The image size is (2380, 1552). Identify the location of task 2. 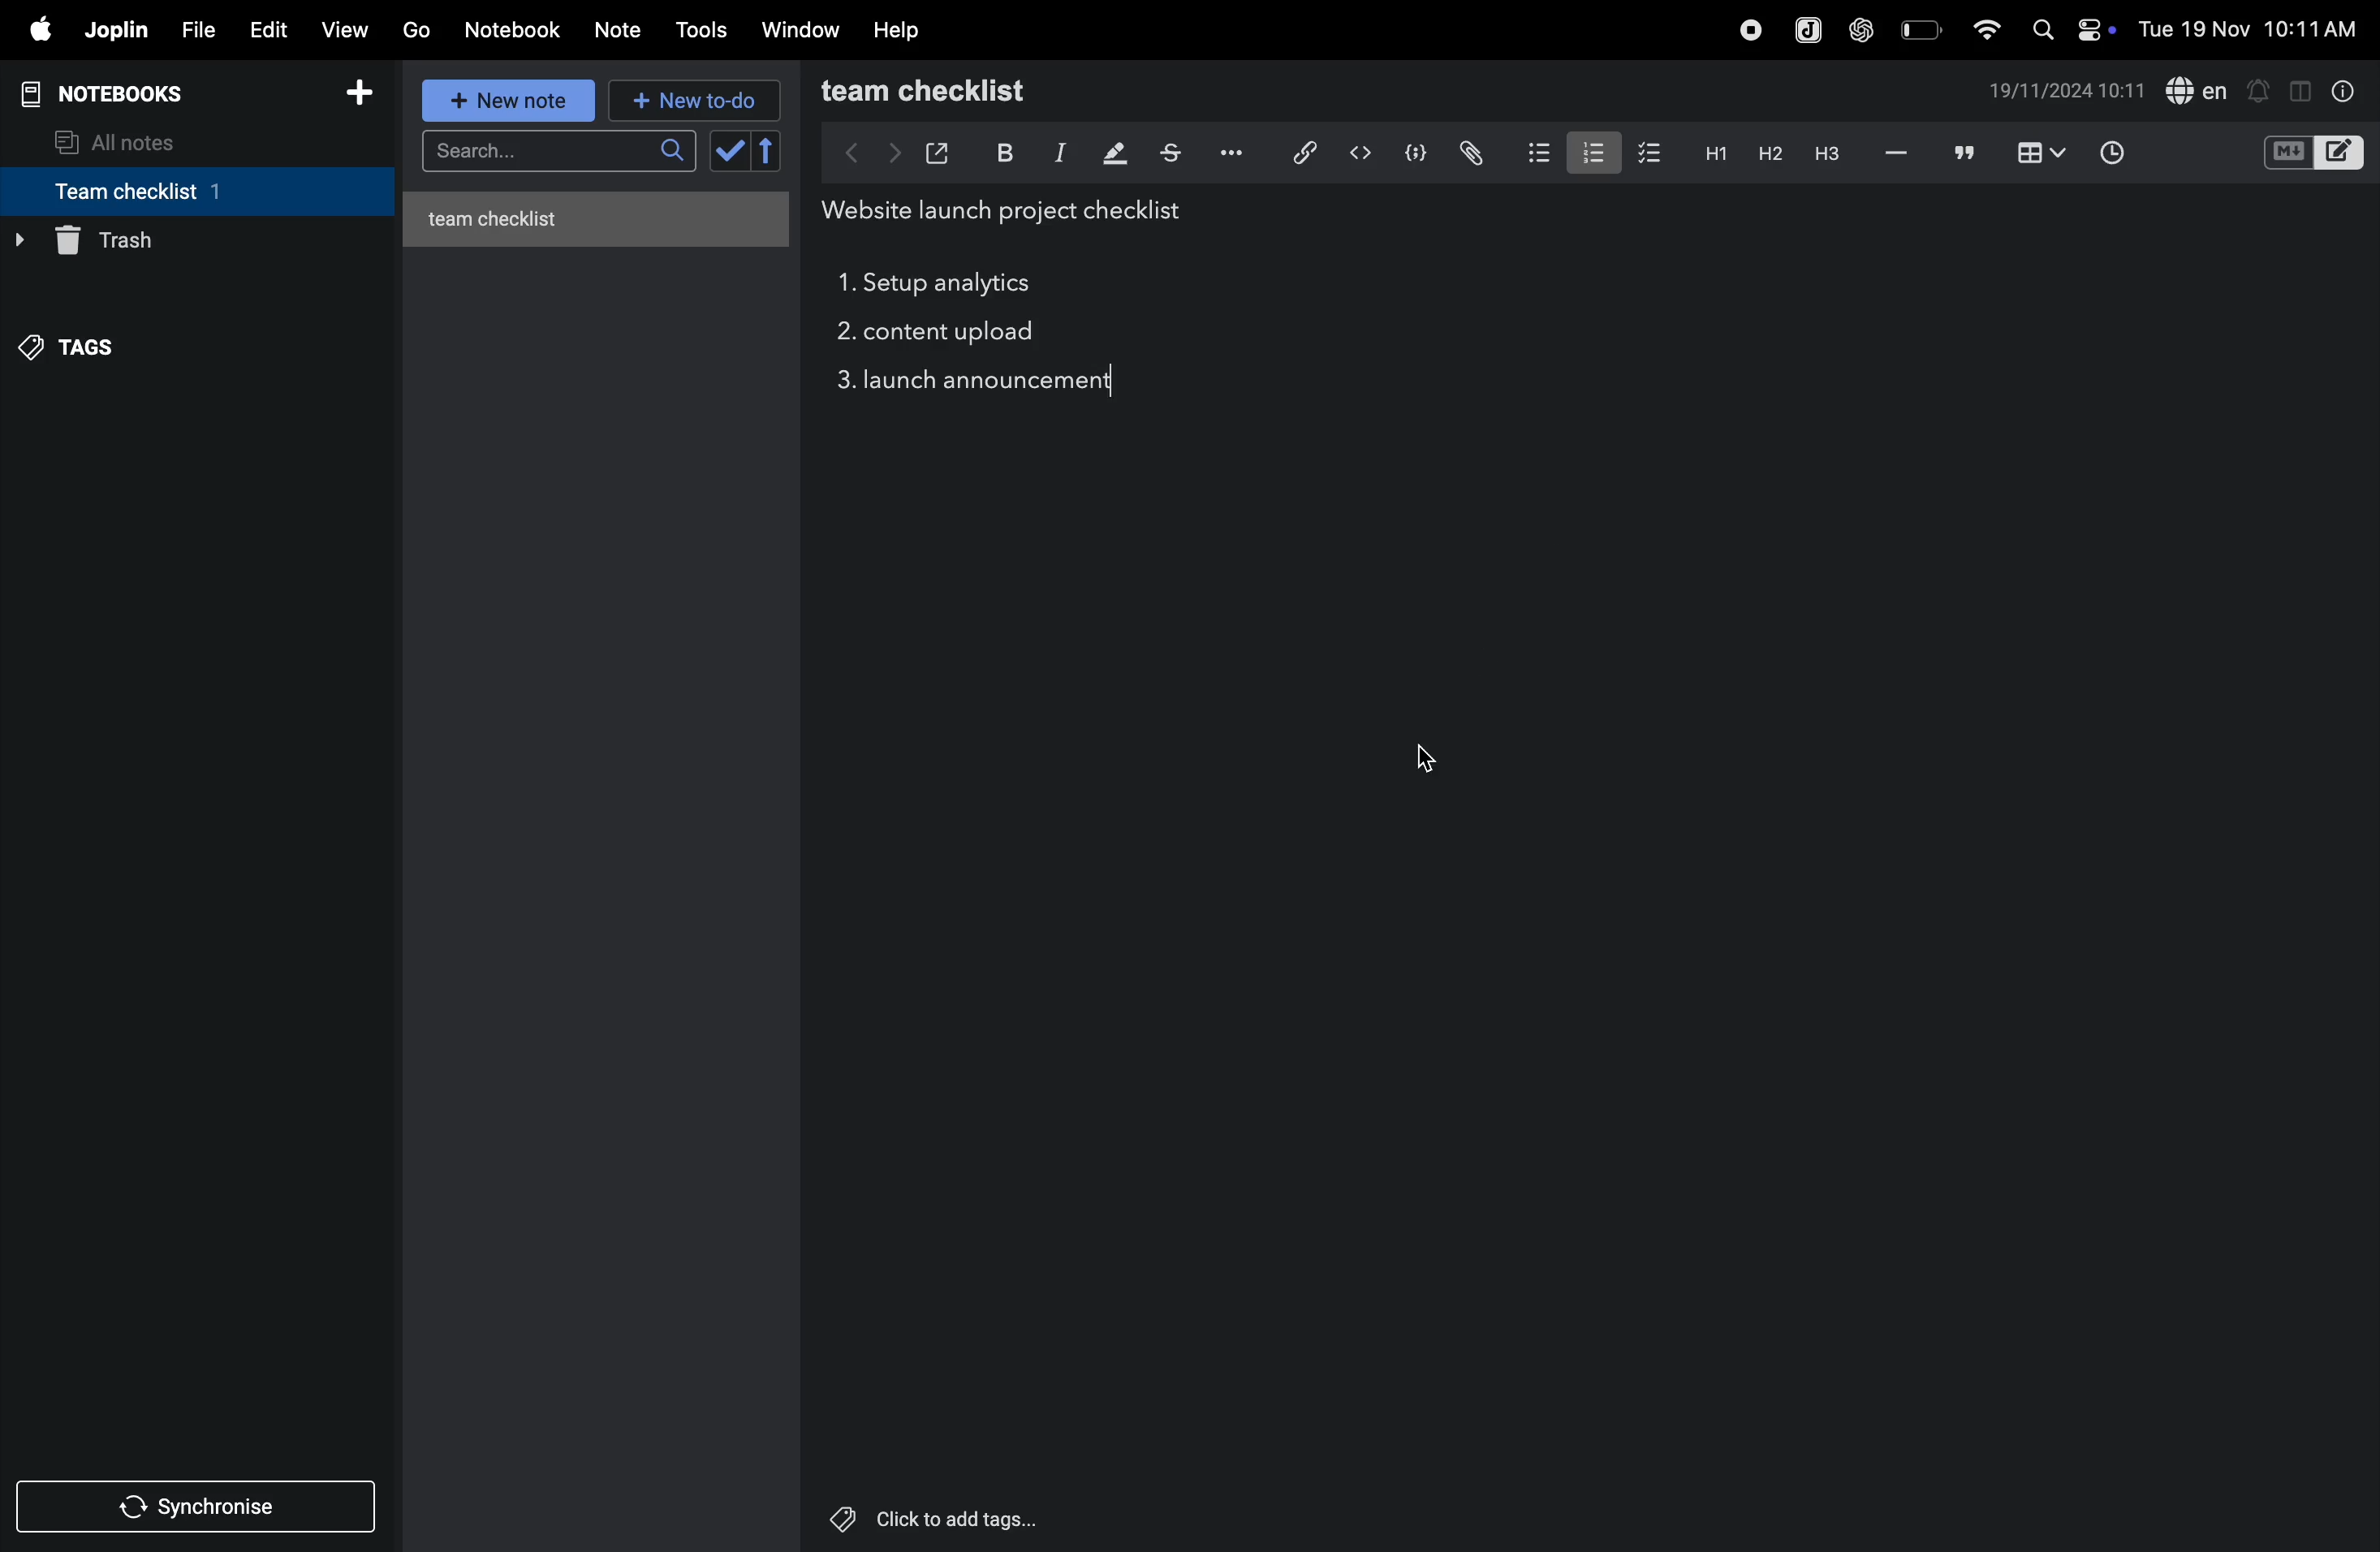
(841, 335).